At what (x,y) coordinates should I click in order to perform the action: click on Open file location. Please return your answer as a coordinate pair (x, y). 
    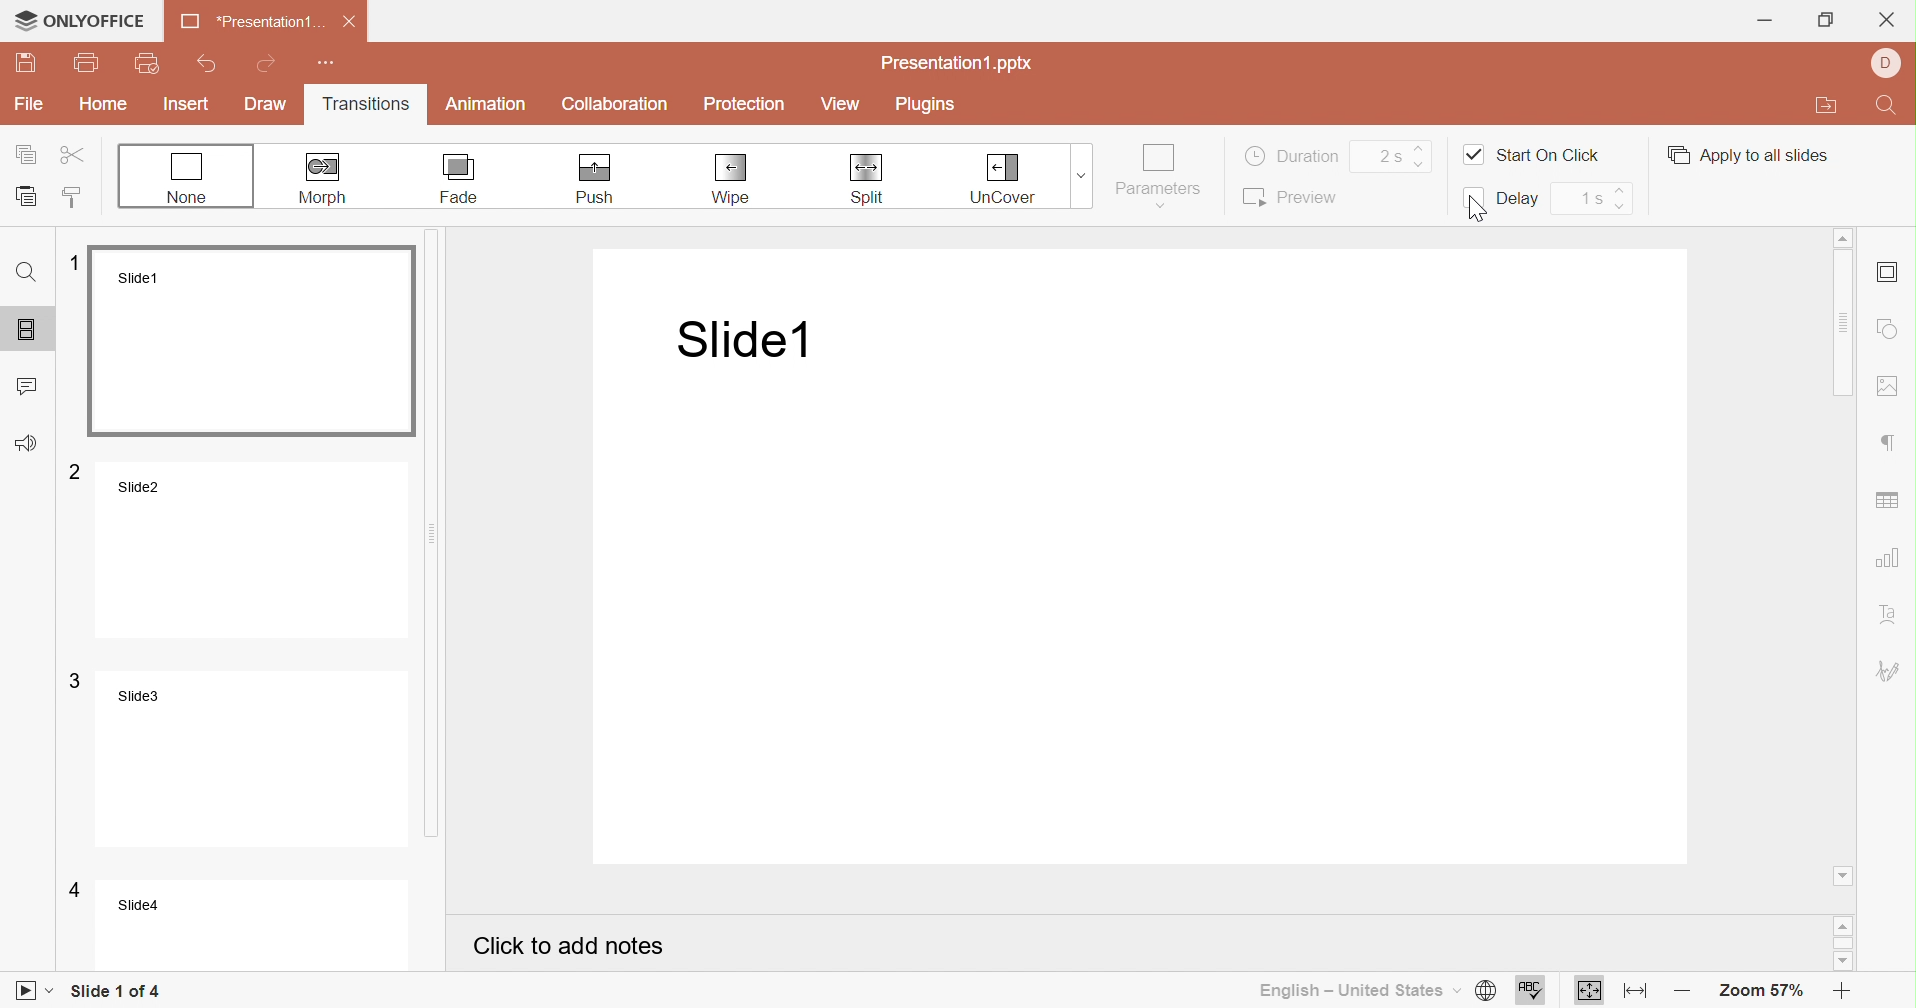
    Looking at the image, I should click on (1828, 106).